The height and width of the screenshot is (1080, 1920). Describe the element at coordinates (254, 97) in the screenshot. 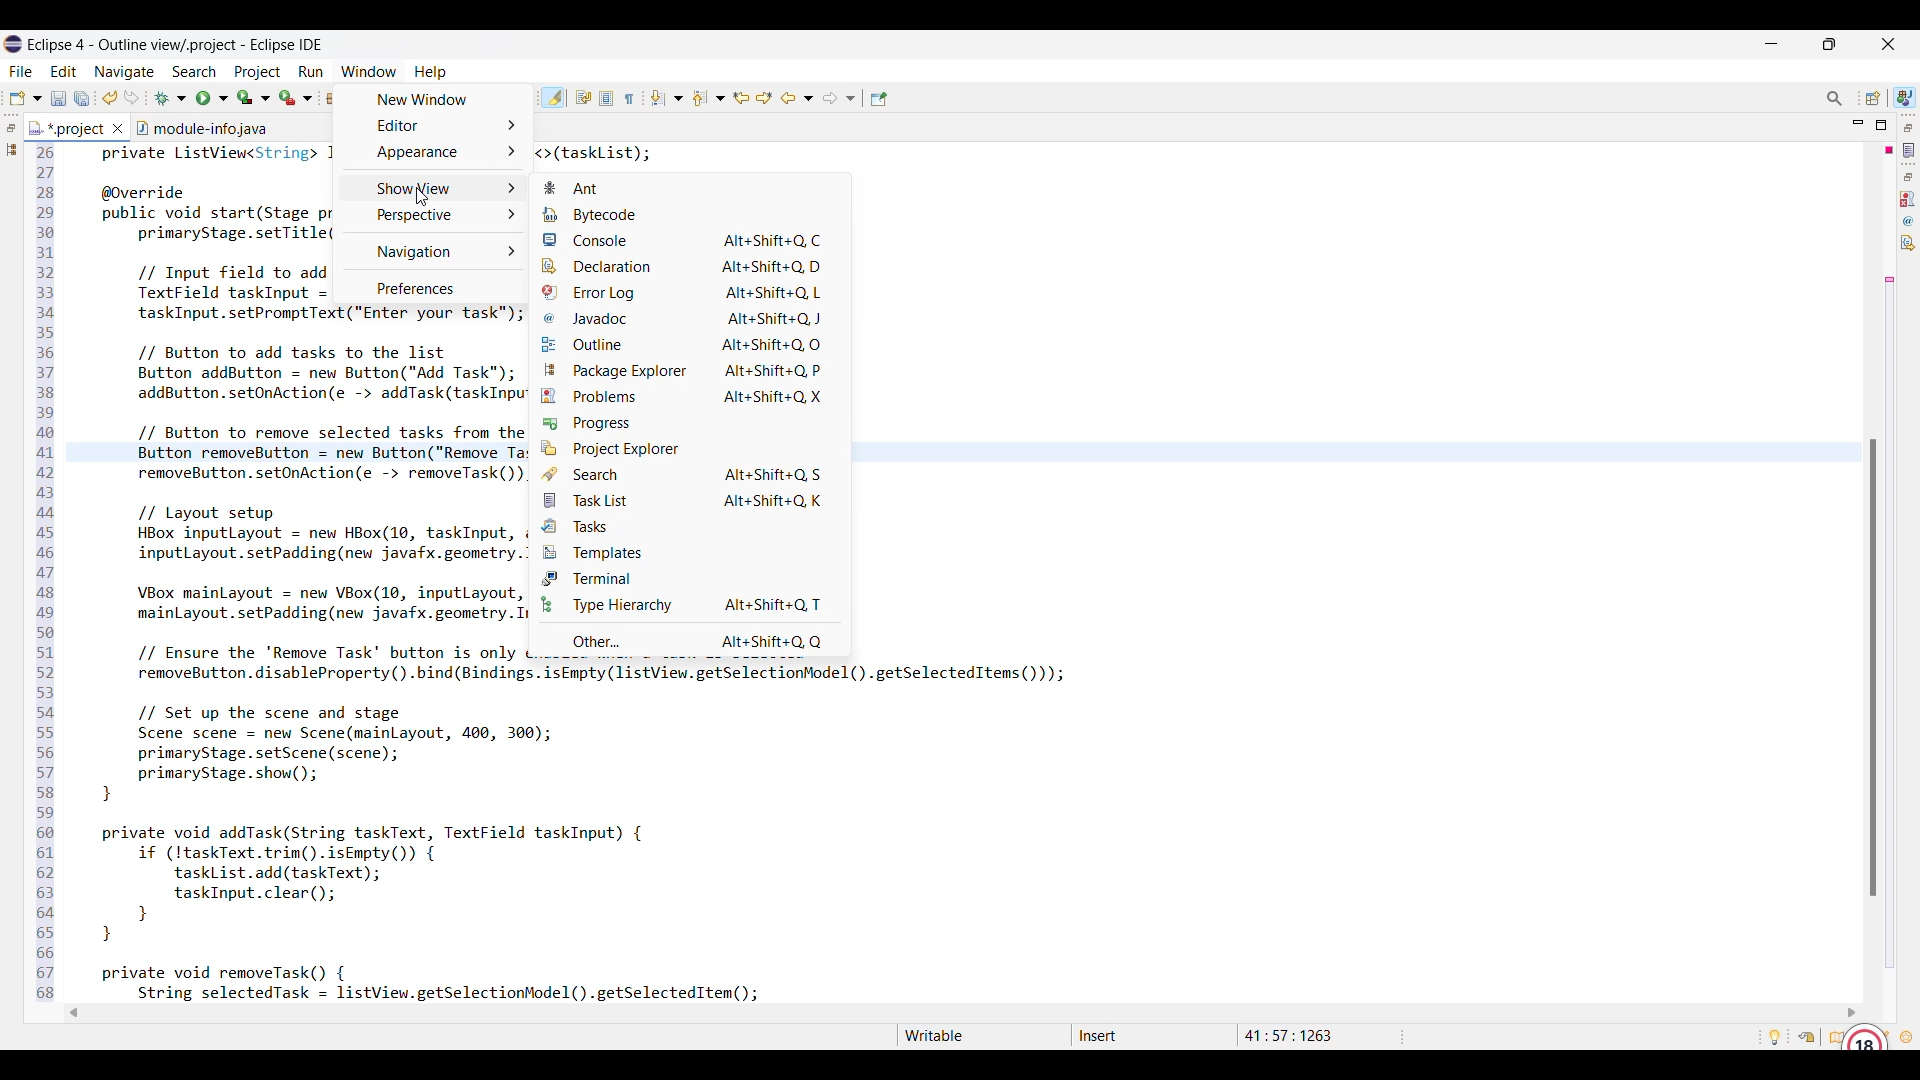

I see `Coverage options` at that location.